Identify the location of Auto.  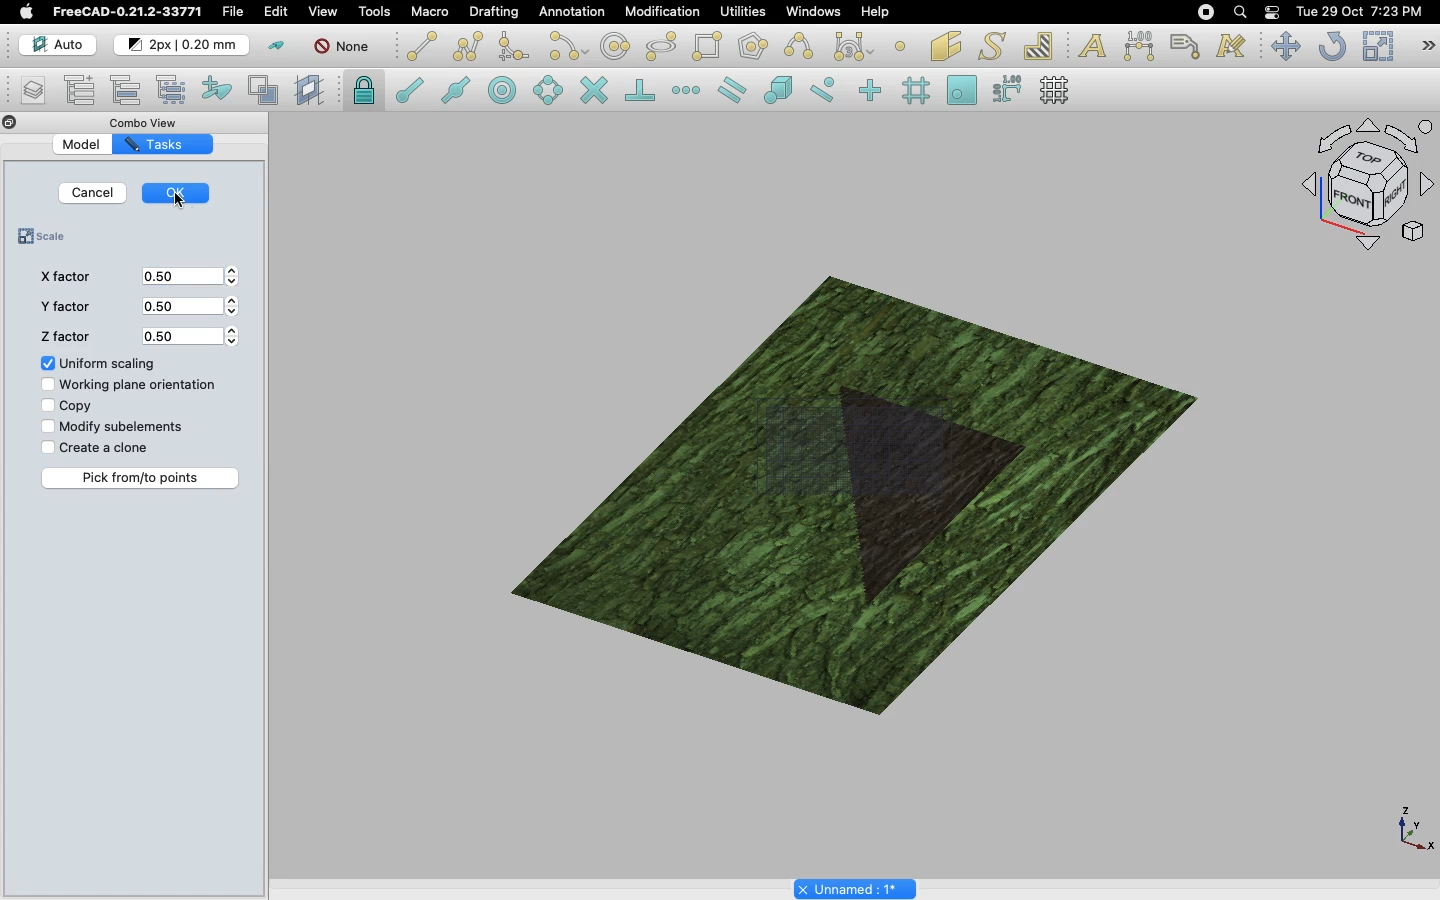
(51, 44).